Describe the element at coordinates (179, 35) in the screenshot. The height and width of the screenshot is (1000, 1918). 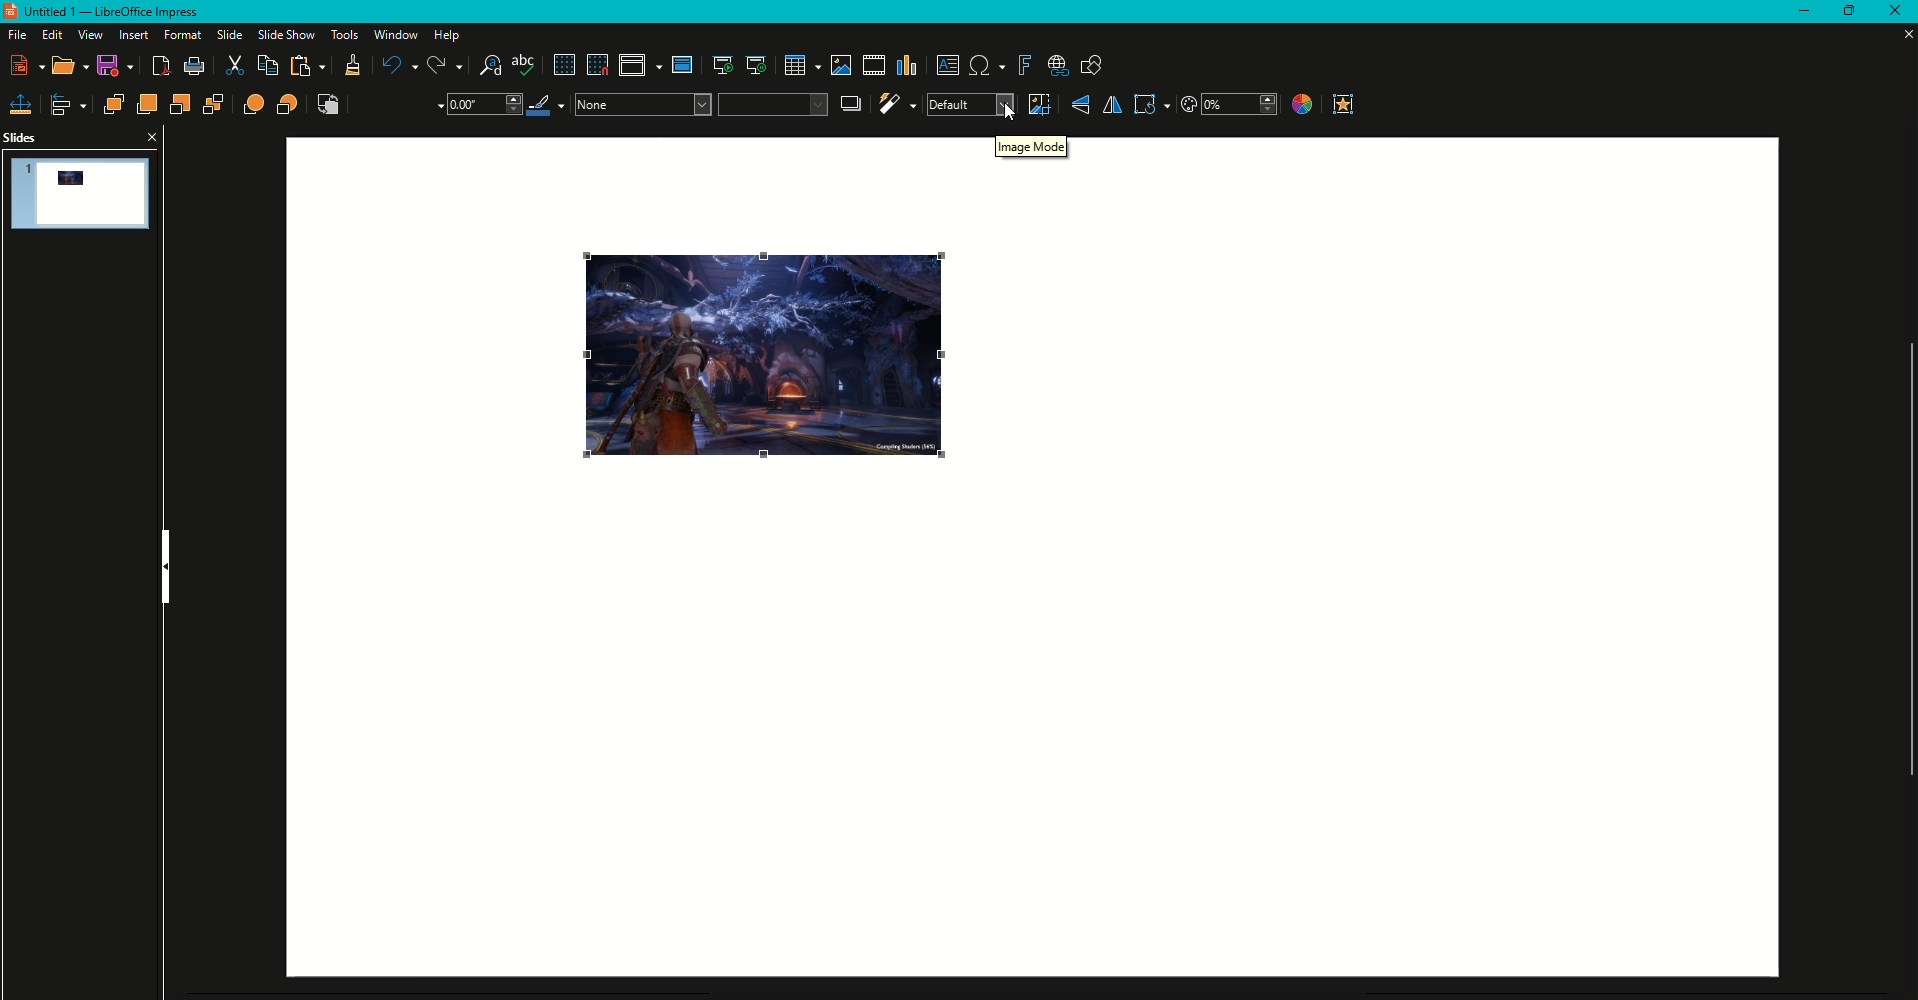
I see `Format` at that location.